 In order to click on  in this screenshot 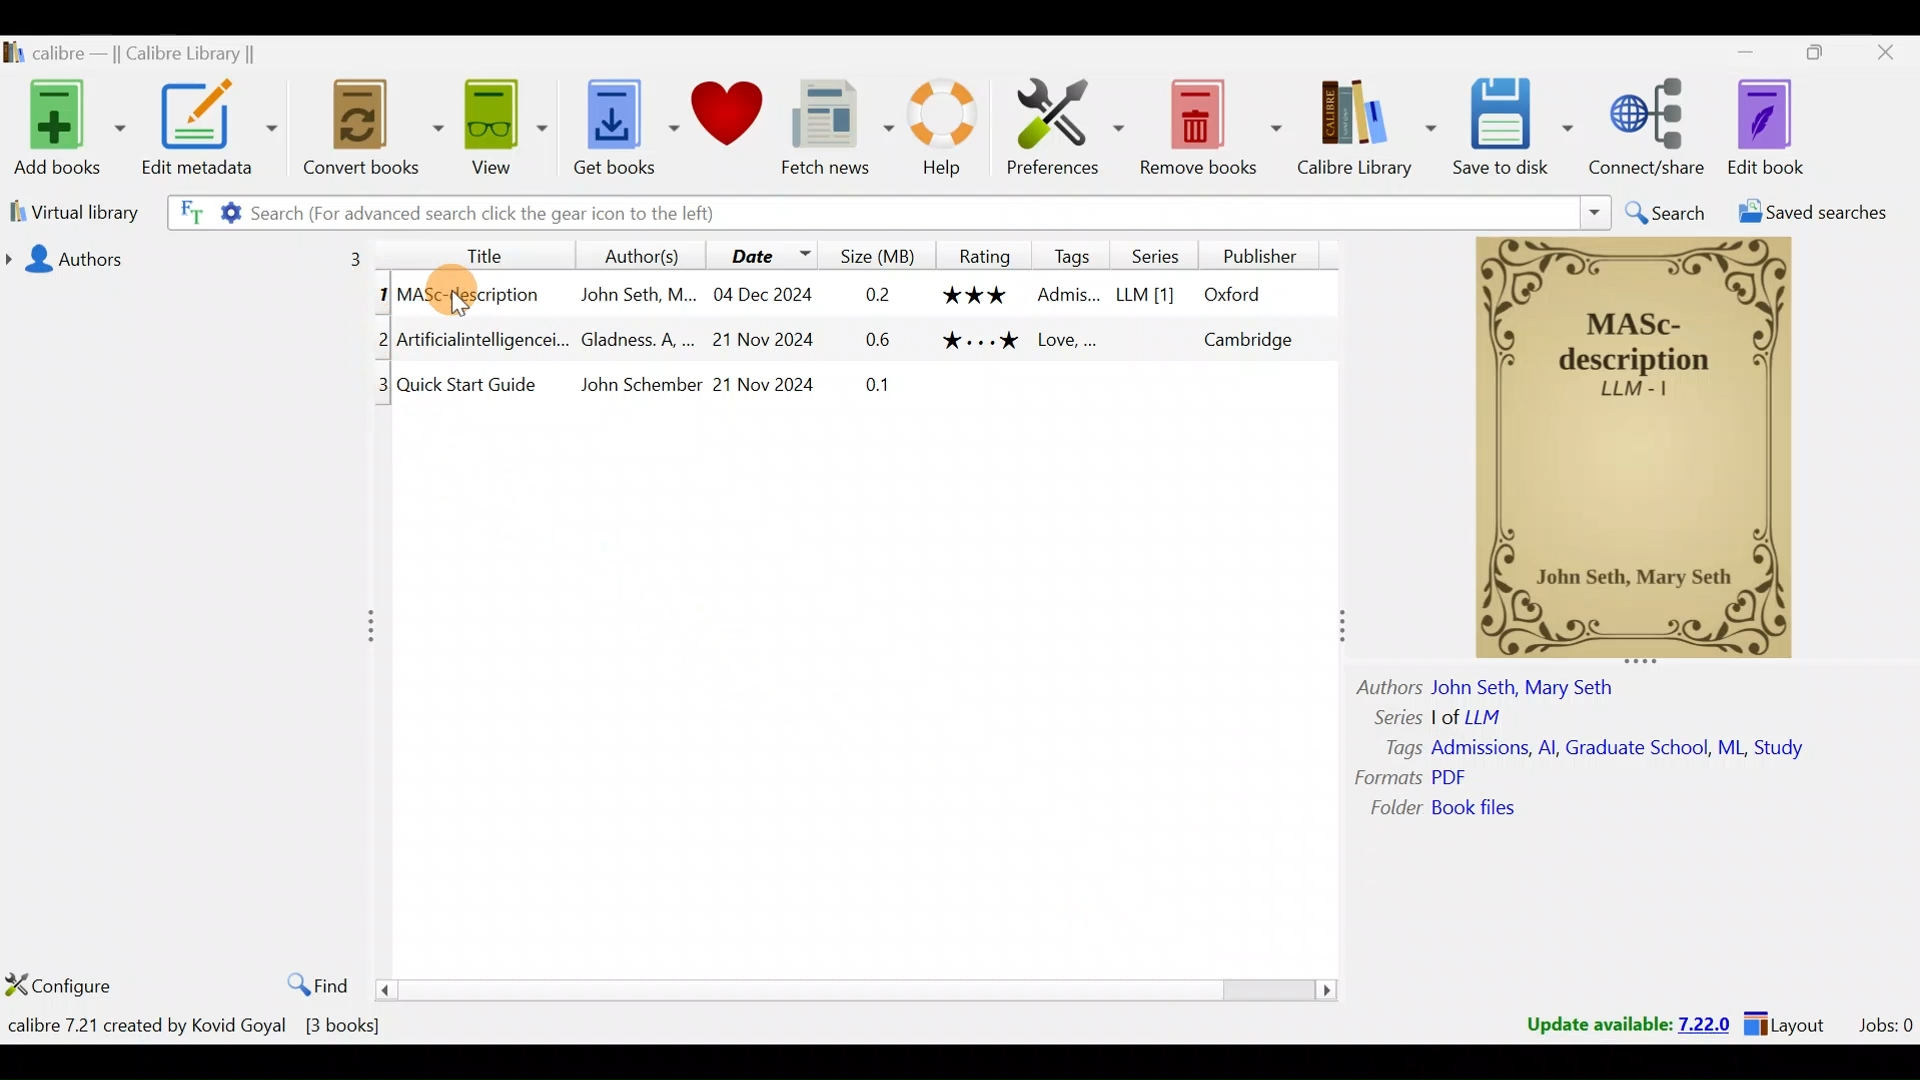, I will do `click(881, 337)`.